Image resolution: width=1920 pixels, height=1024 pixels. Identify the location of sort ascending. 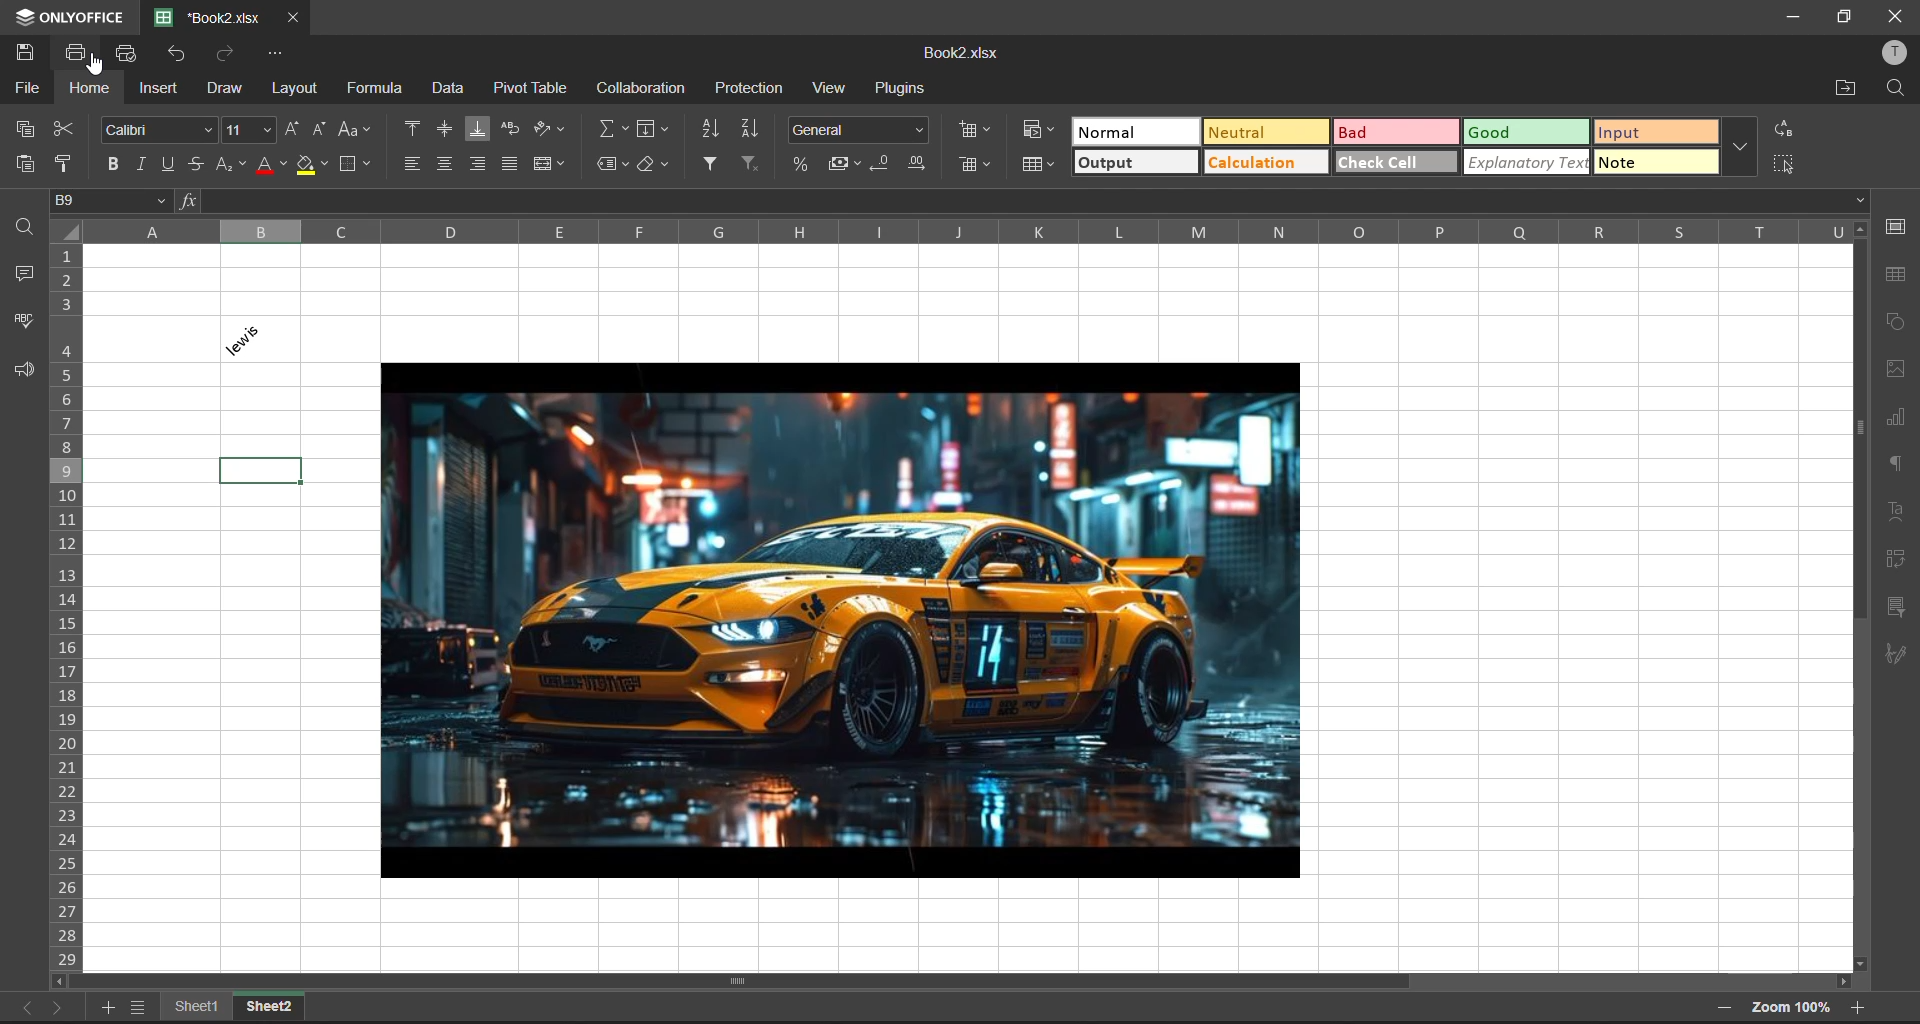
(711, 131).